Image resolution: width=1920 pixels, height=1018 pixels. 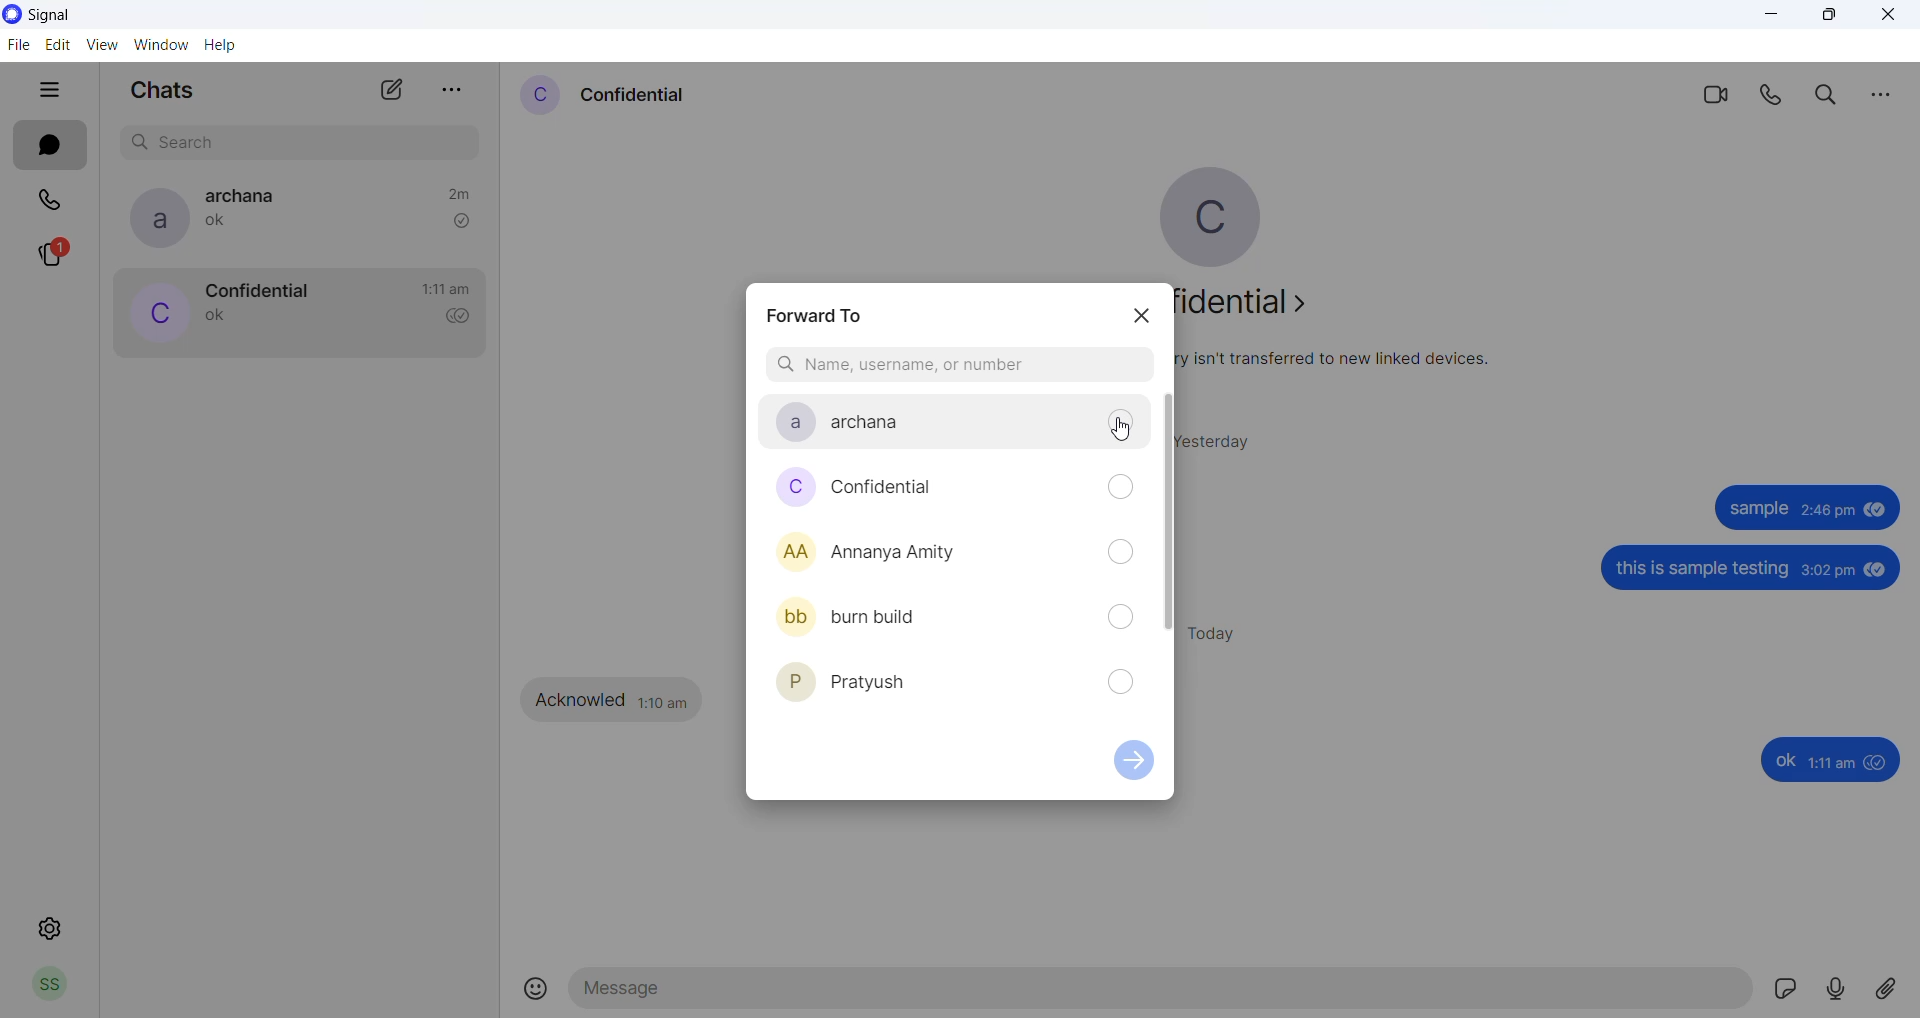 What do you see at coordinates (1775, 95) in the screenshot?
I see `voice call` at bounding box center [1775, 95].